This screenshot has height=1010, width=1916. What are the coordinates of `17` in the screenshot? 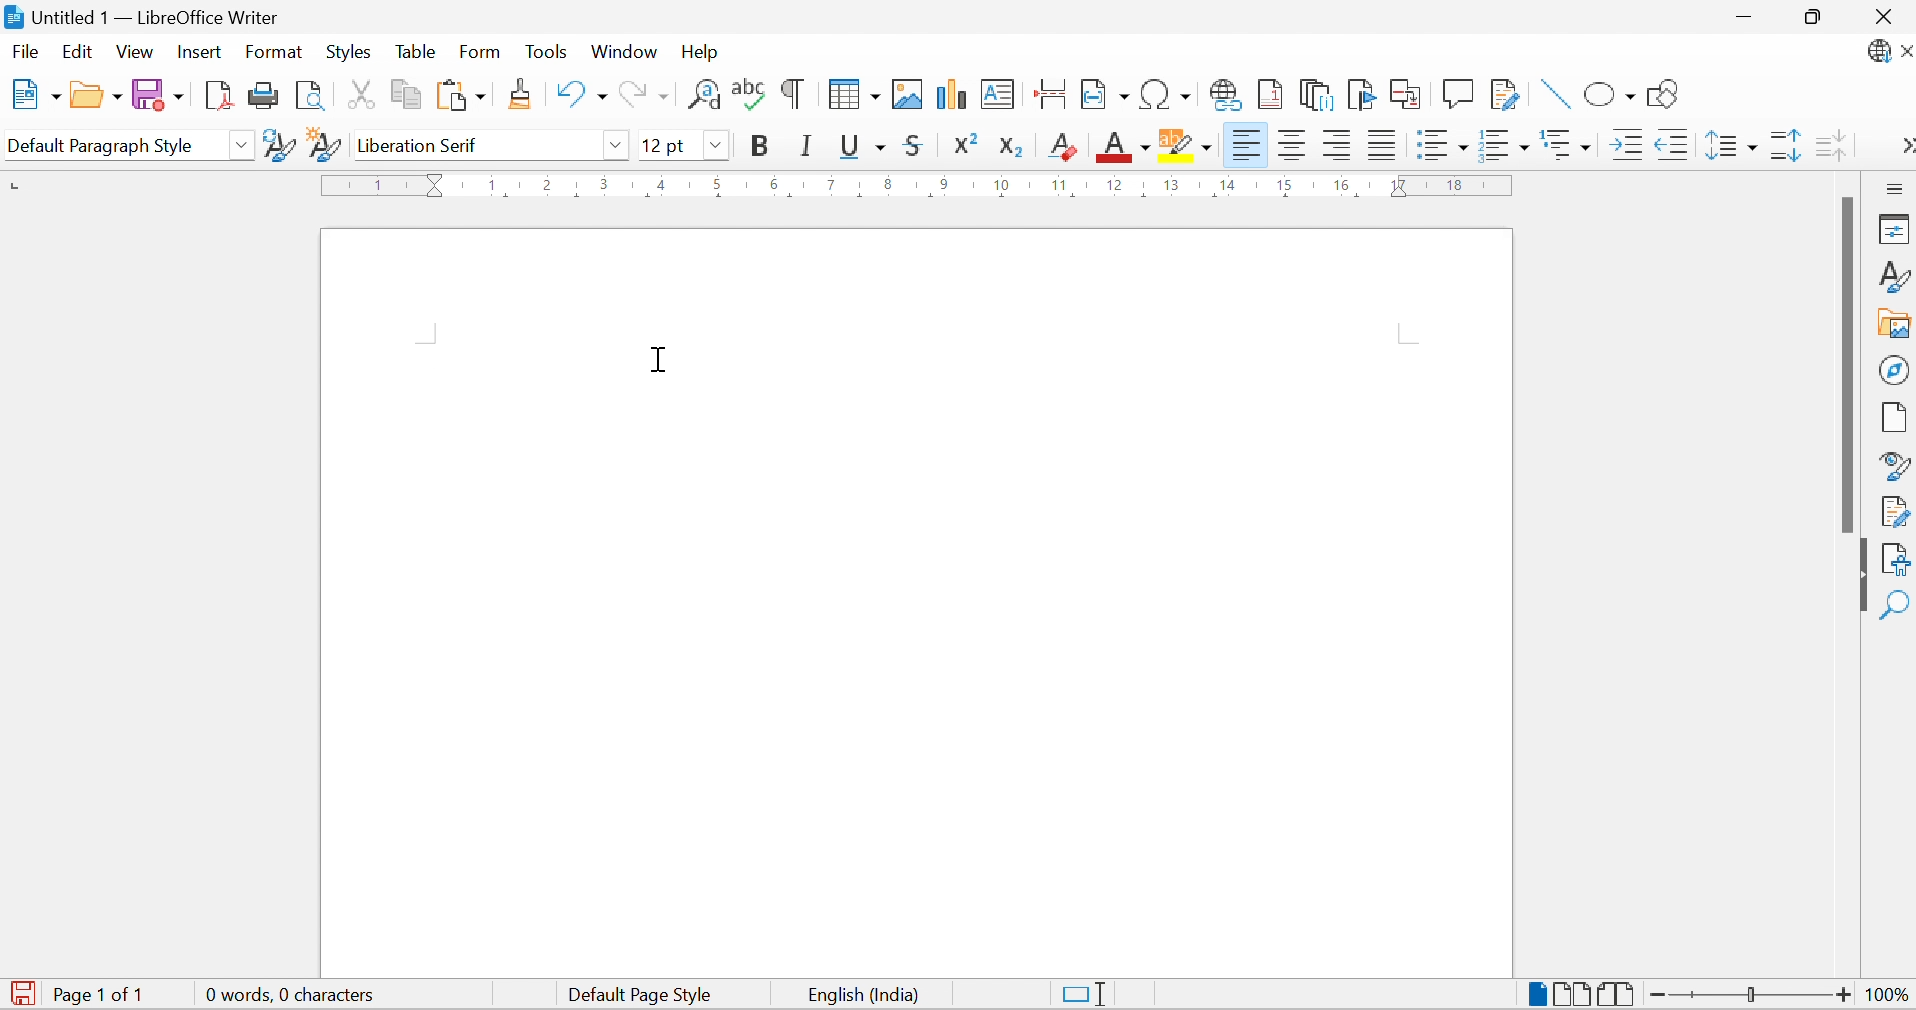 It's located at (1400, 185).